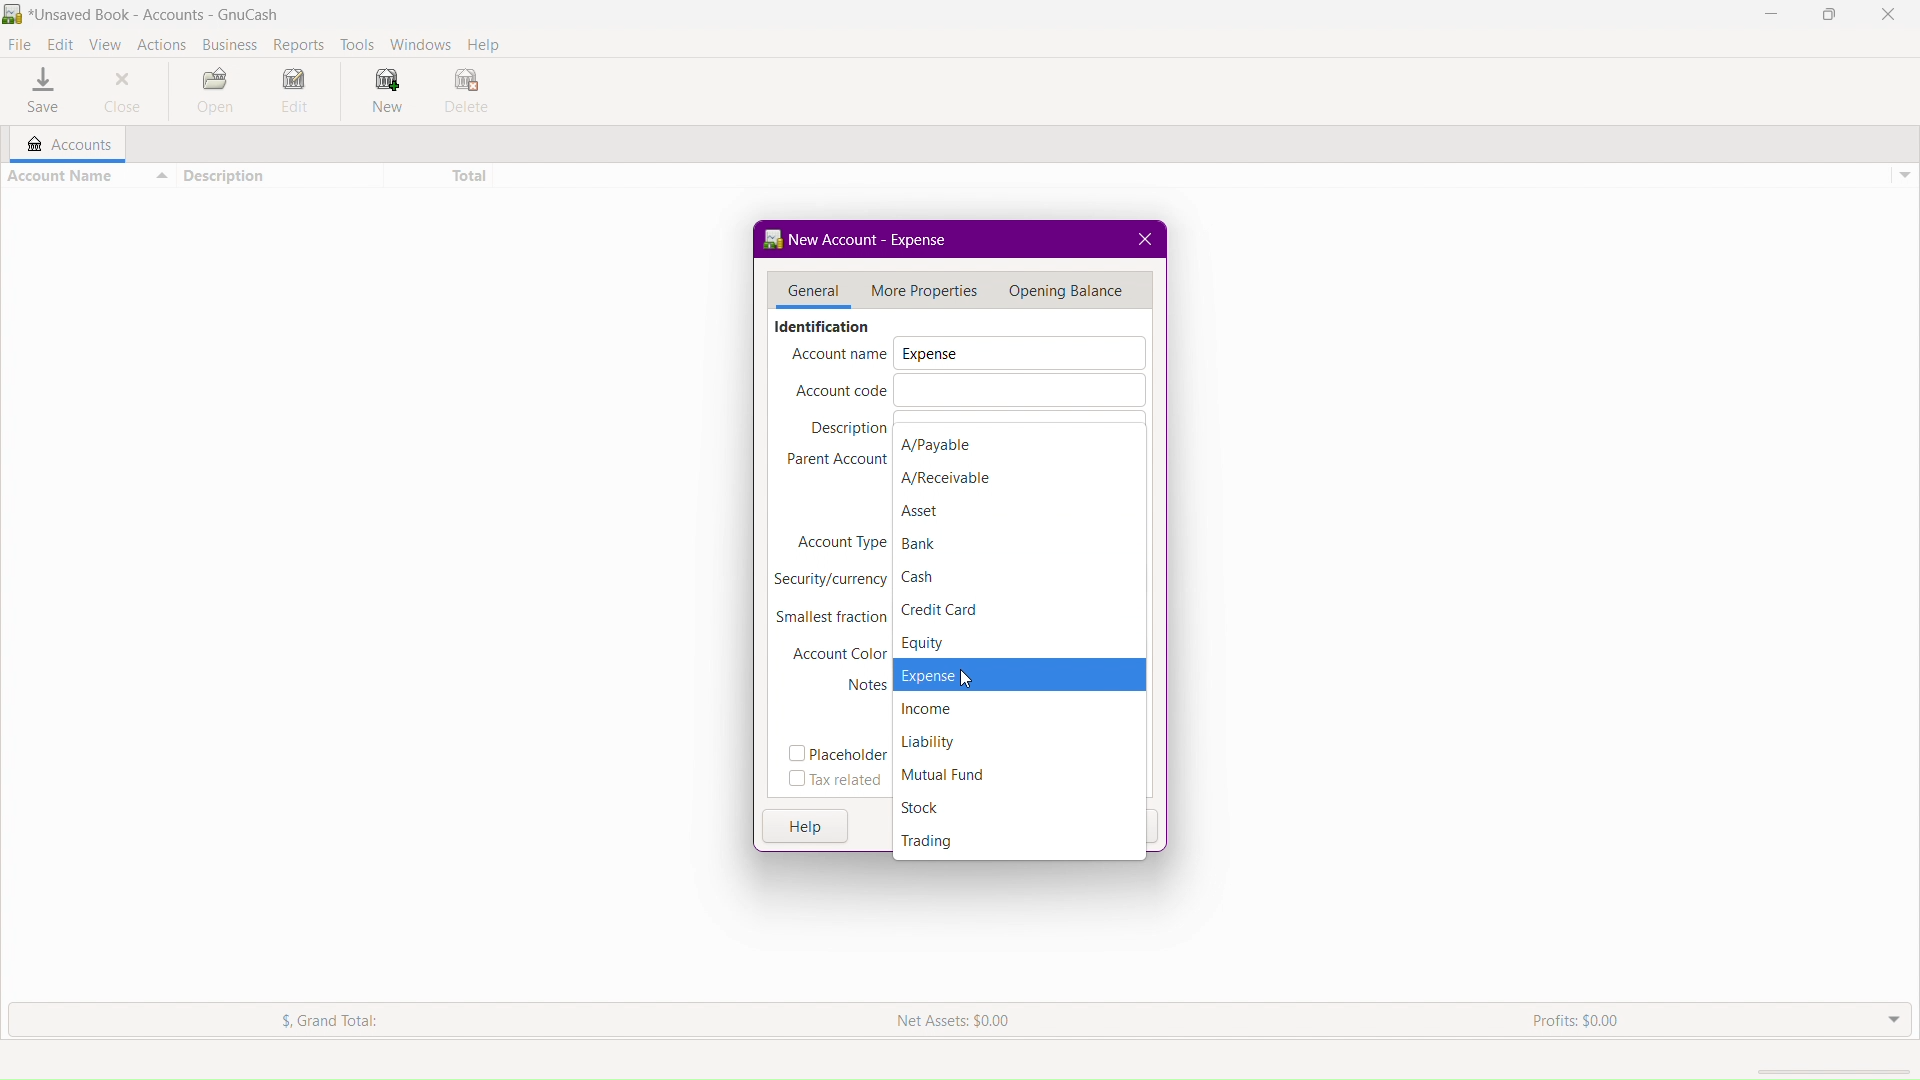  Describe the element at coordinates (941, 611) in the screenshot. I see `Credit Card` at that location.